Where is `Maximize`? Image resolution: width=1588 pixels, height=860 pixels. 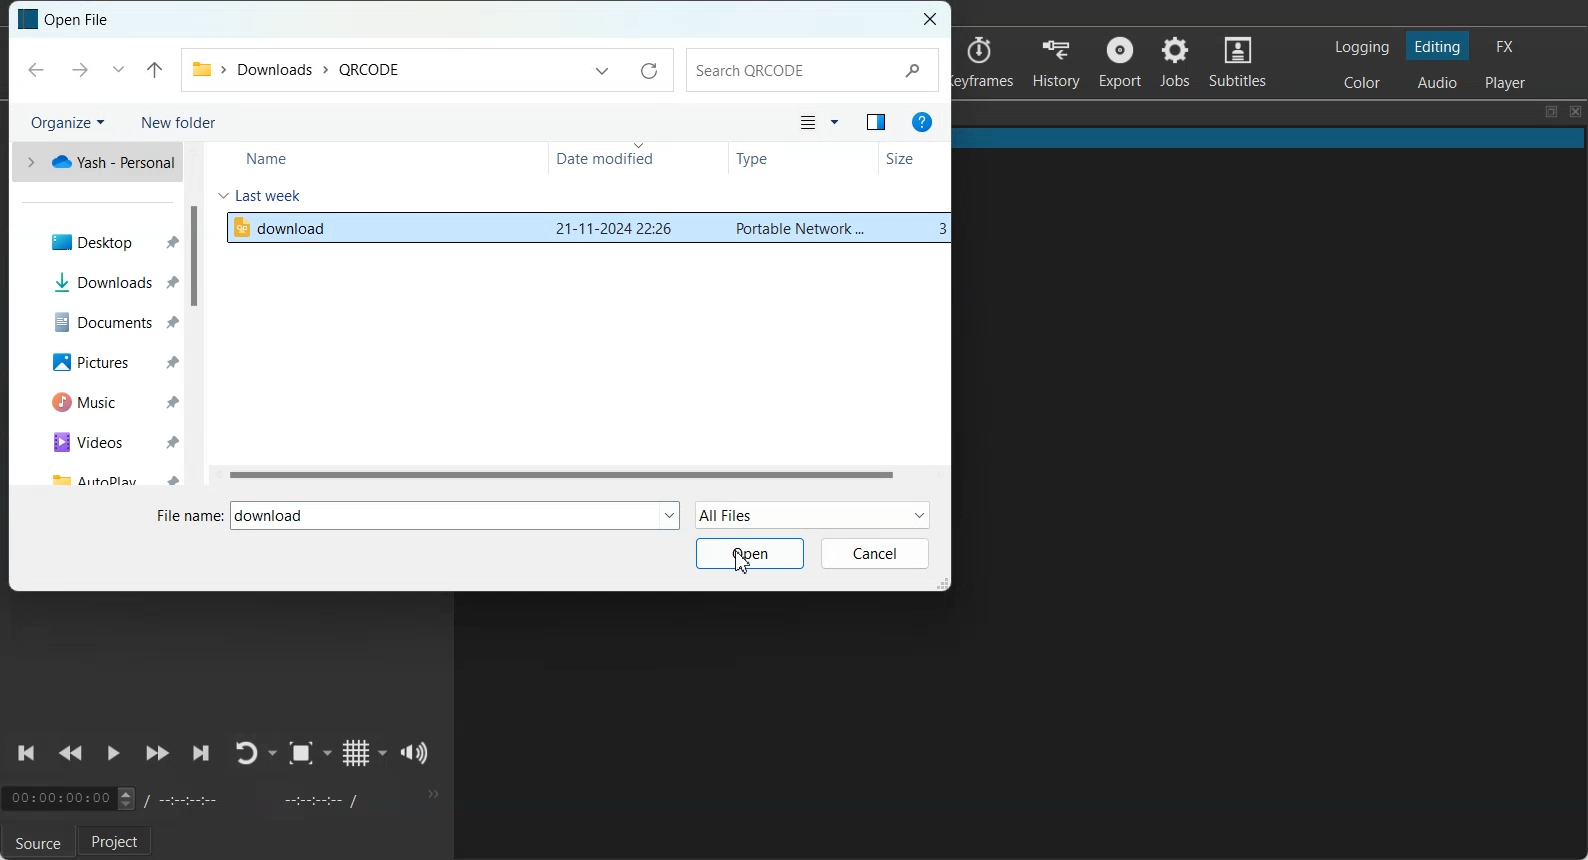
Maximize is located at coordinates (1551, 112).